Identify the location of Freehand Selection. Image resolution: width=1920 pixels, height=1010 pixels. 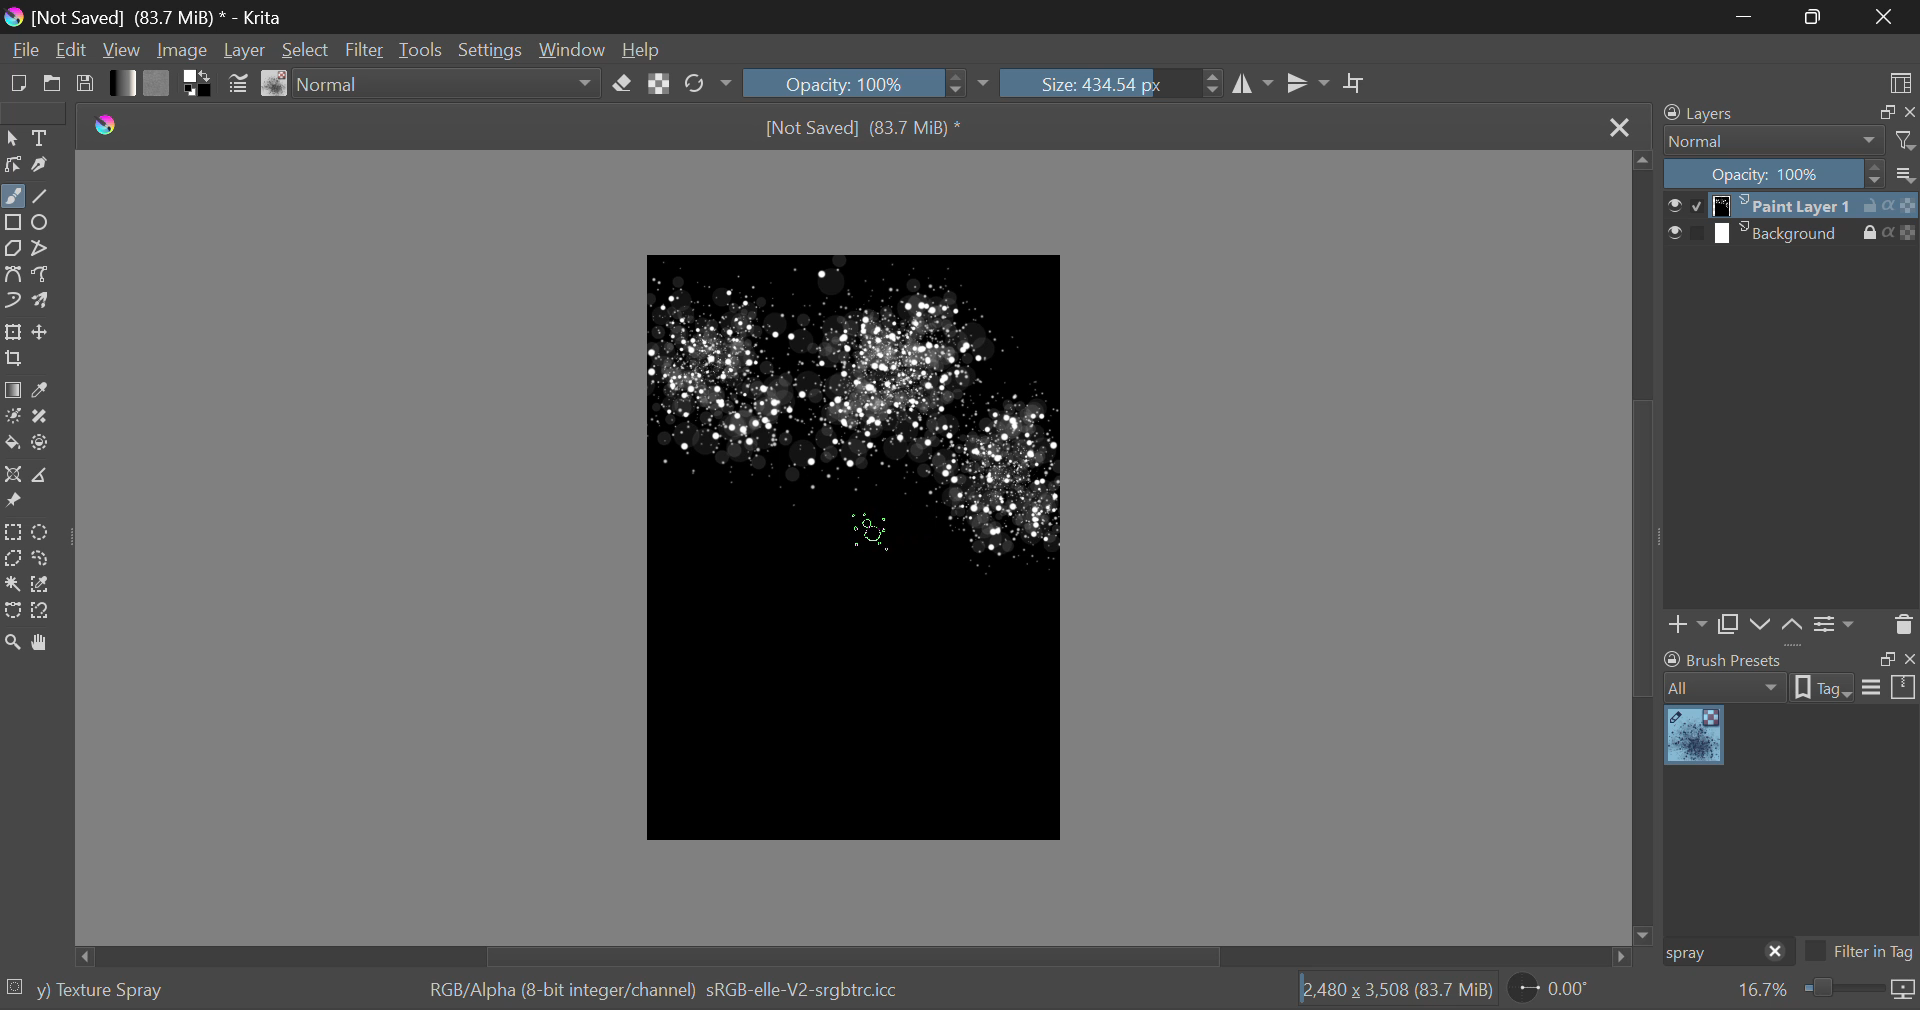
(42, 558).